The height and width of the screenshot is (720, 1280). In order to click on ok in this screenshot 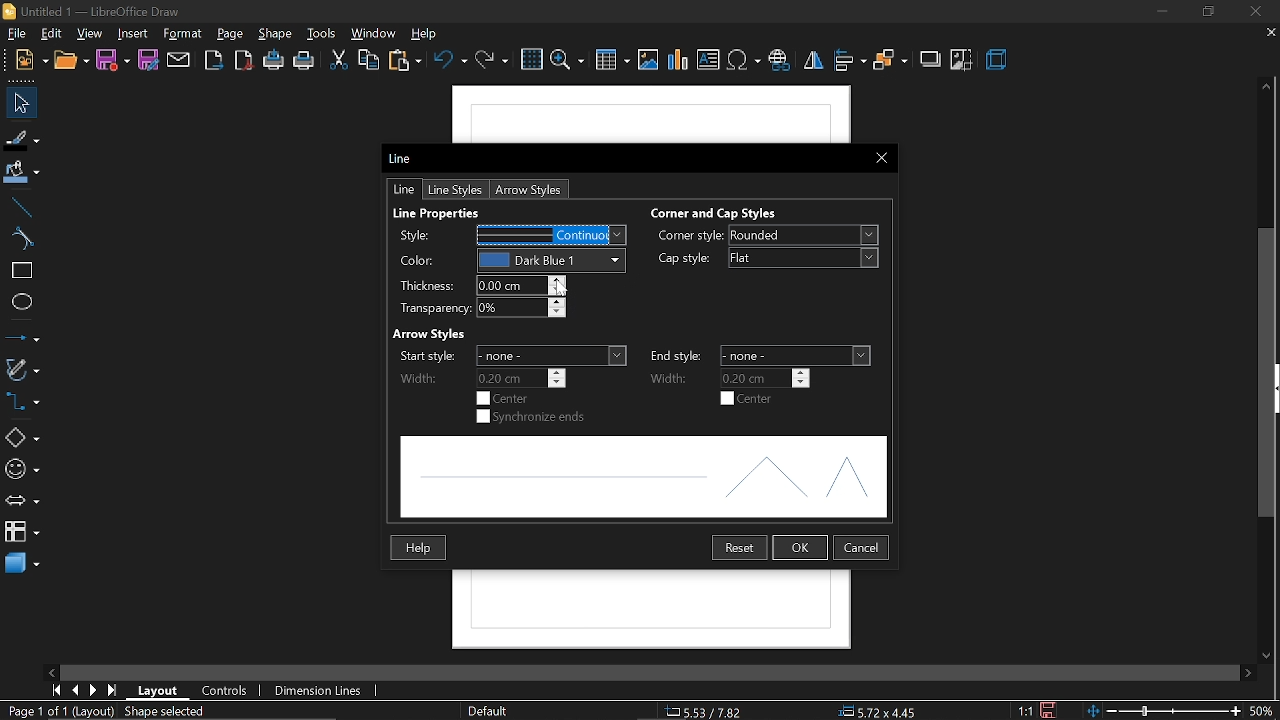, I will do `click(802, 548)`.